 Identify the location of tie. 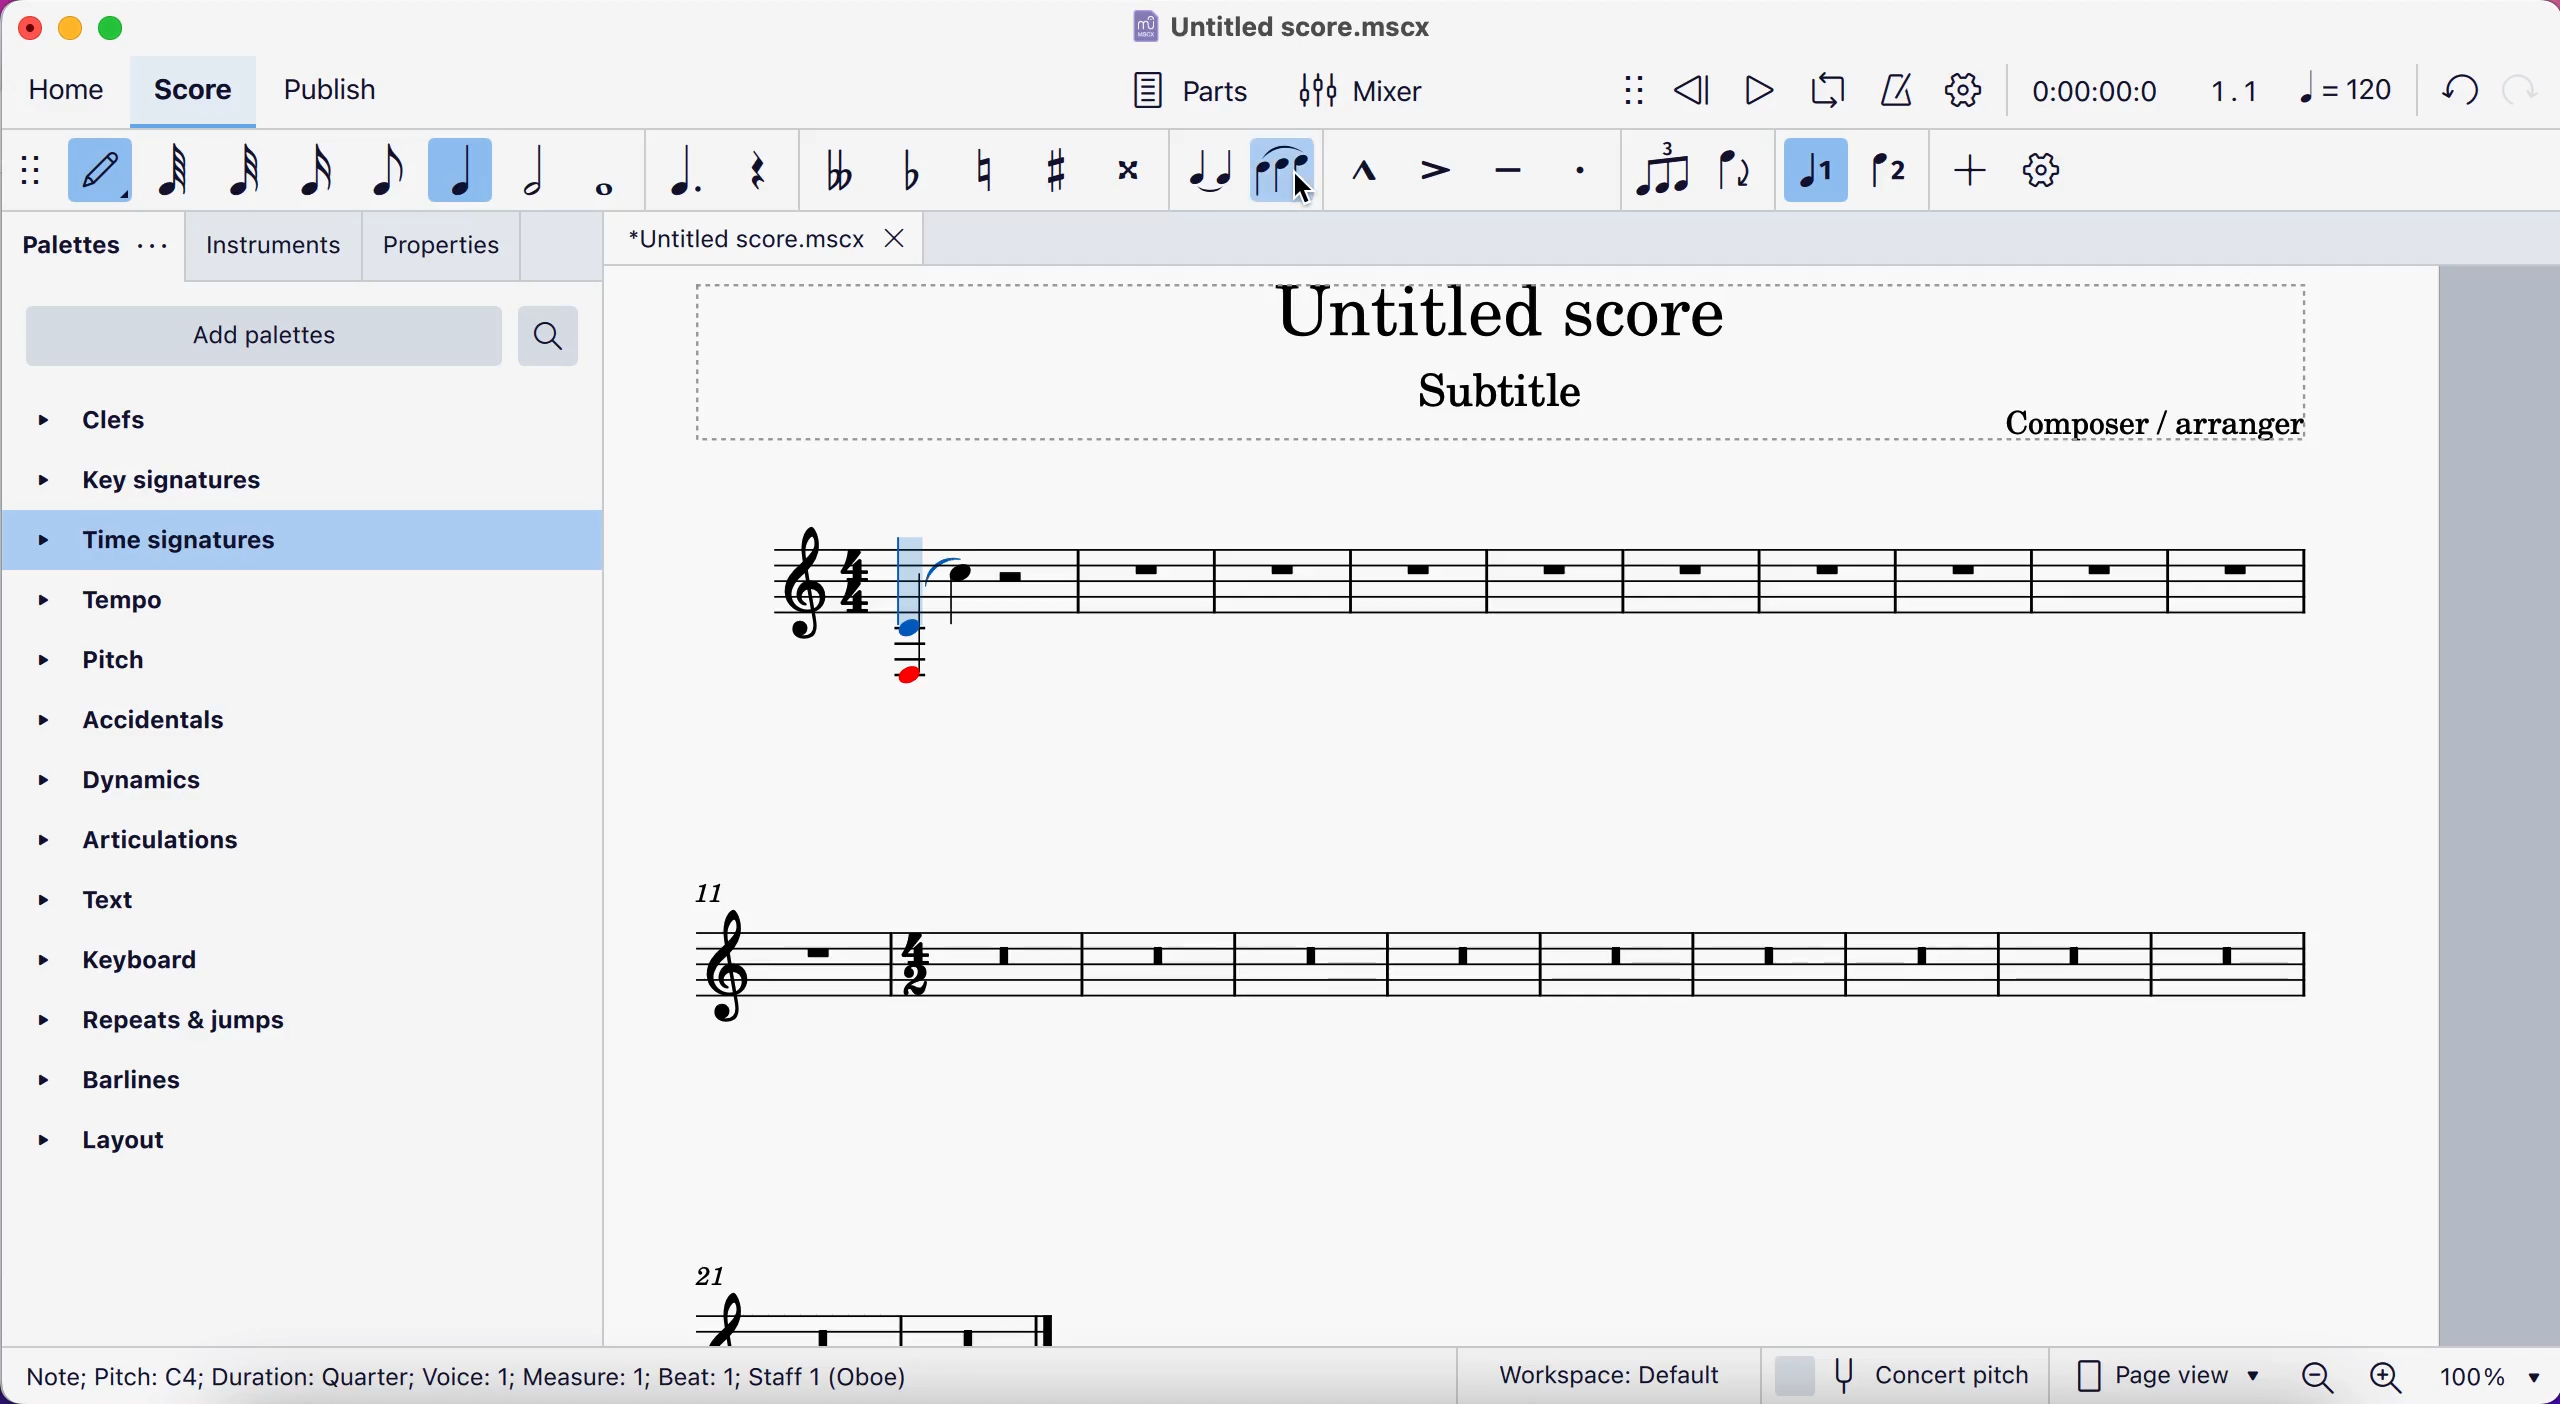
(1205, 172).